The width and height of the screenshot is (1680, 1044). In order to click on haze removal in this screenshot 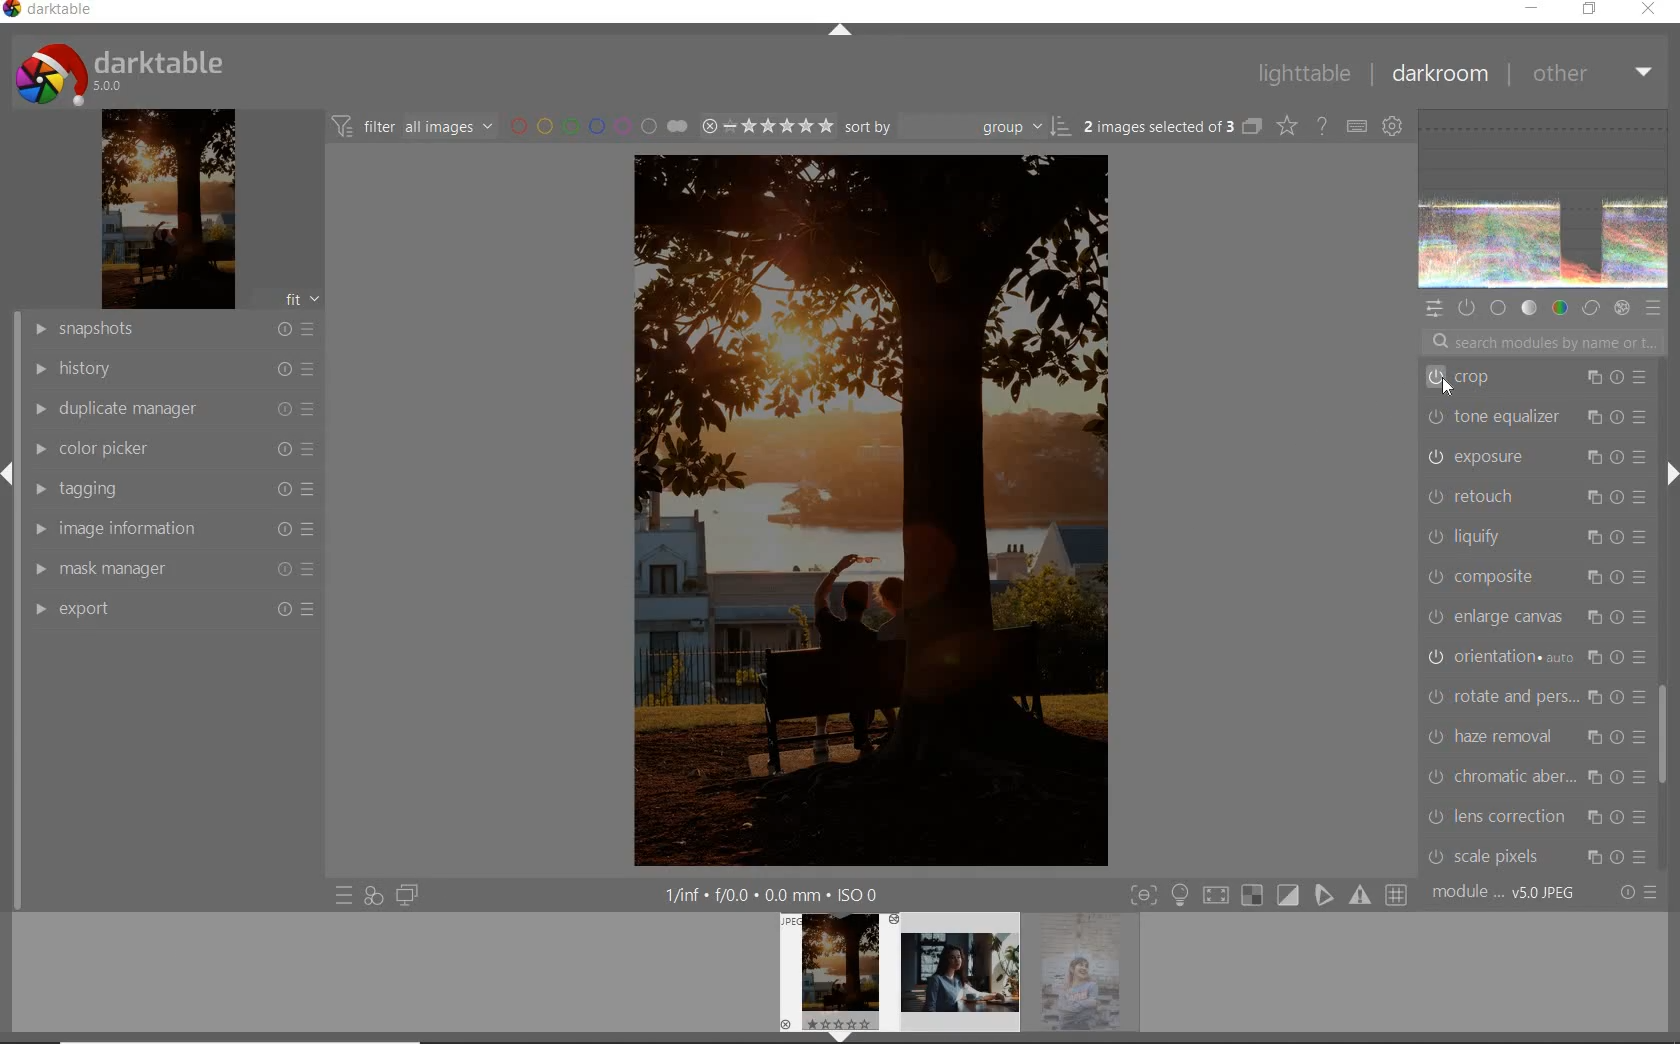, I will do `click(1536, 735)`.